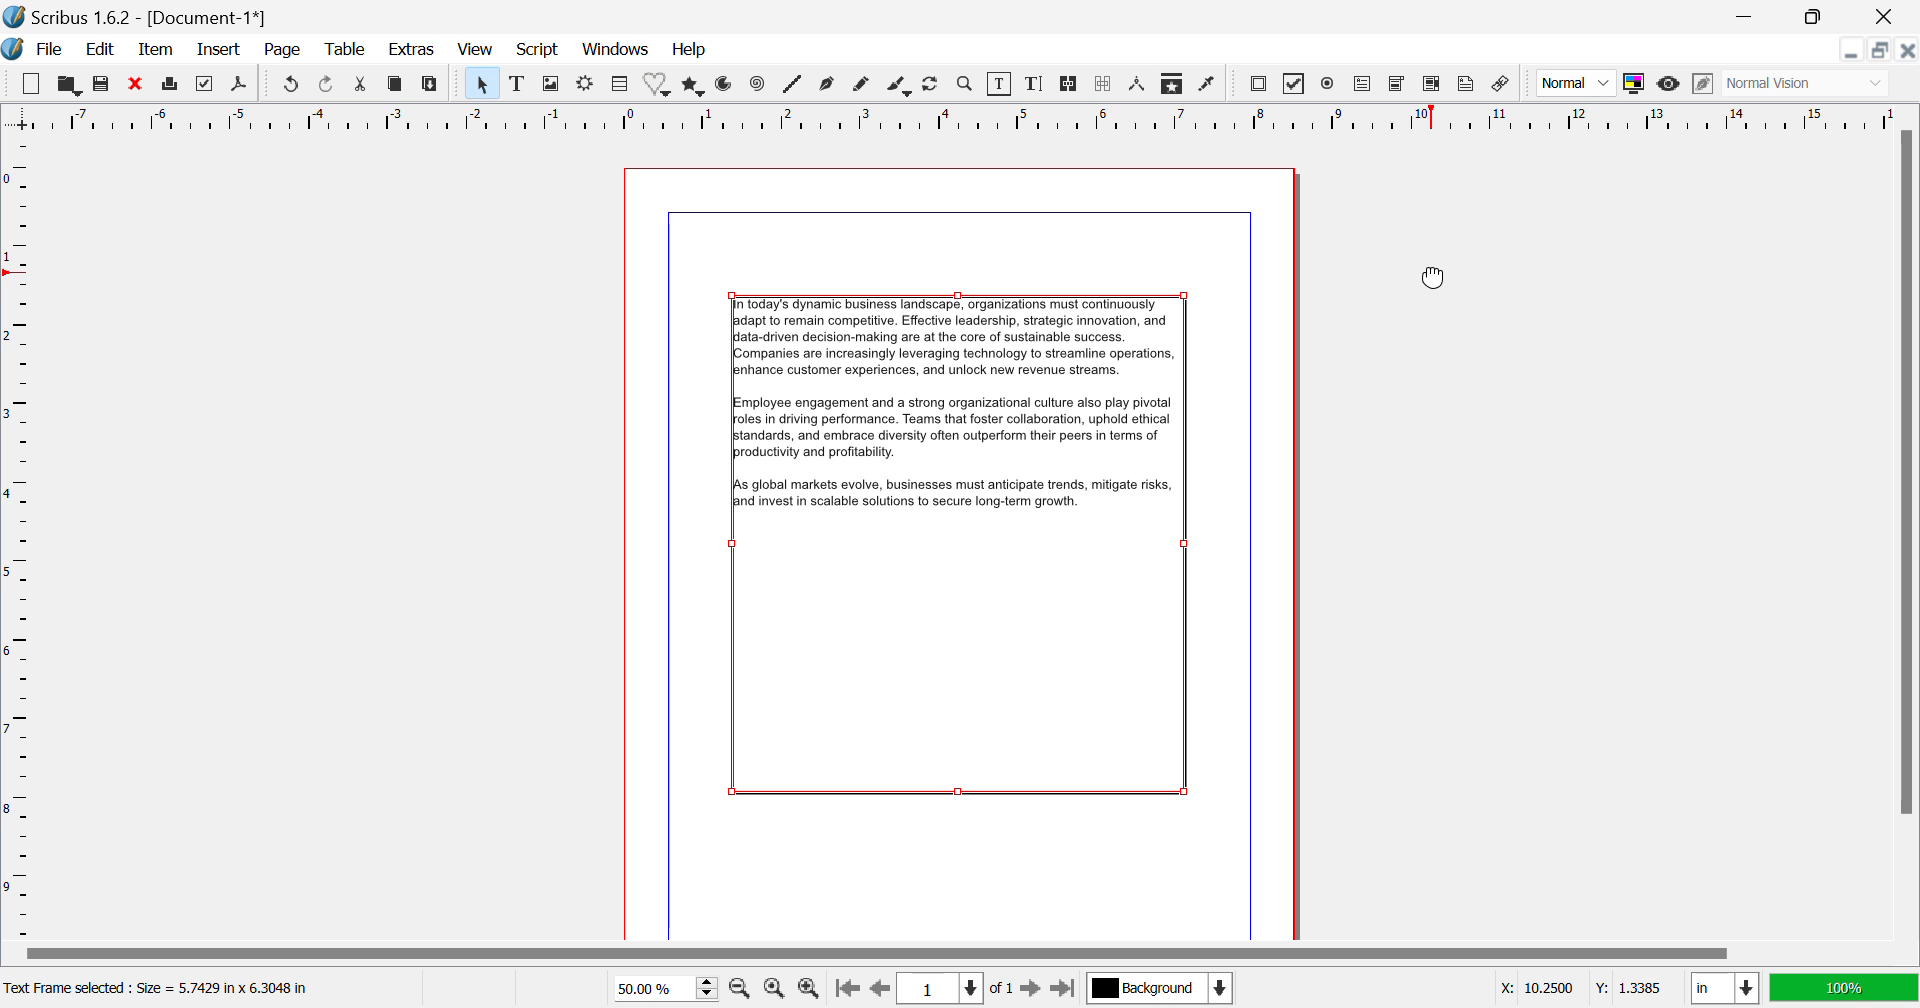 This screenshot has width=1920, height=1008. Describe the element at coordinates (1295, 84) in the screenshot. I see `Pdf checkbox` at that location.